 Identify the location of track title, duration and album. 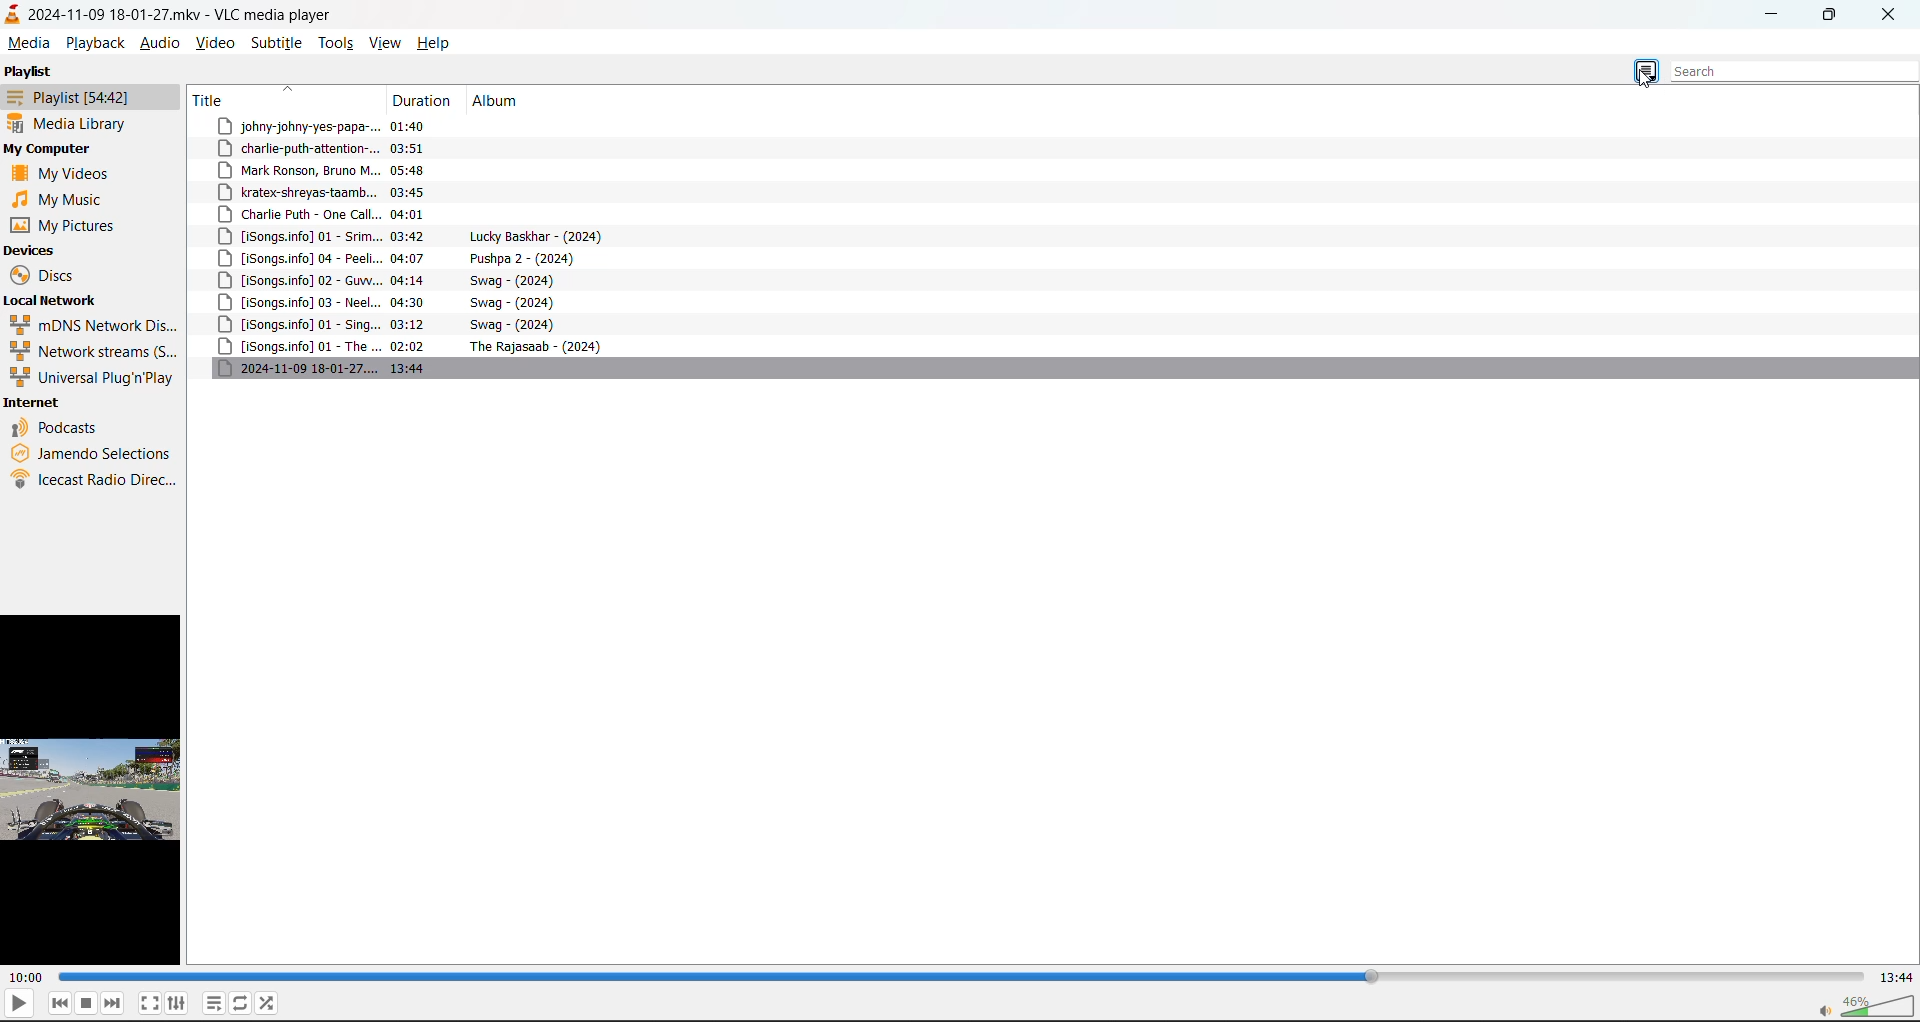
(415, 172).